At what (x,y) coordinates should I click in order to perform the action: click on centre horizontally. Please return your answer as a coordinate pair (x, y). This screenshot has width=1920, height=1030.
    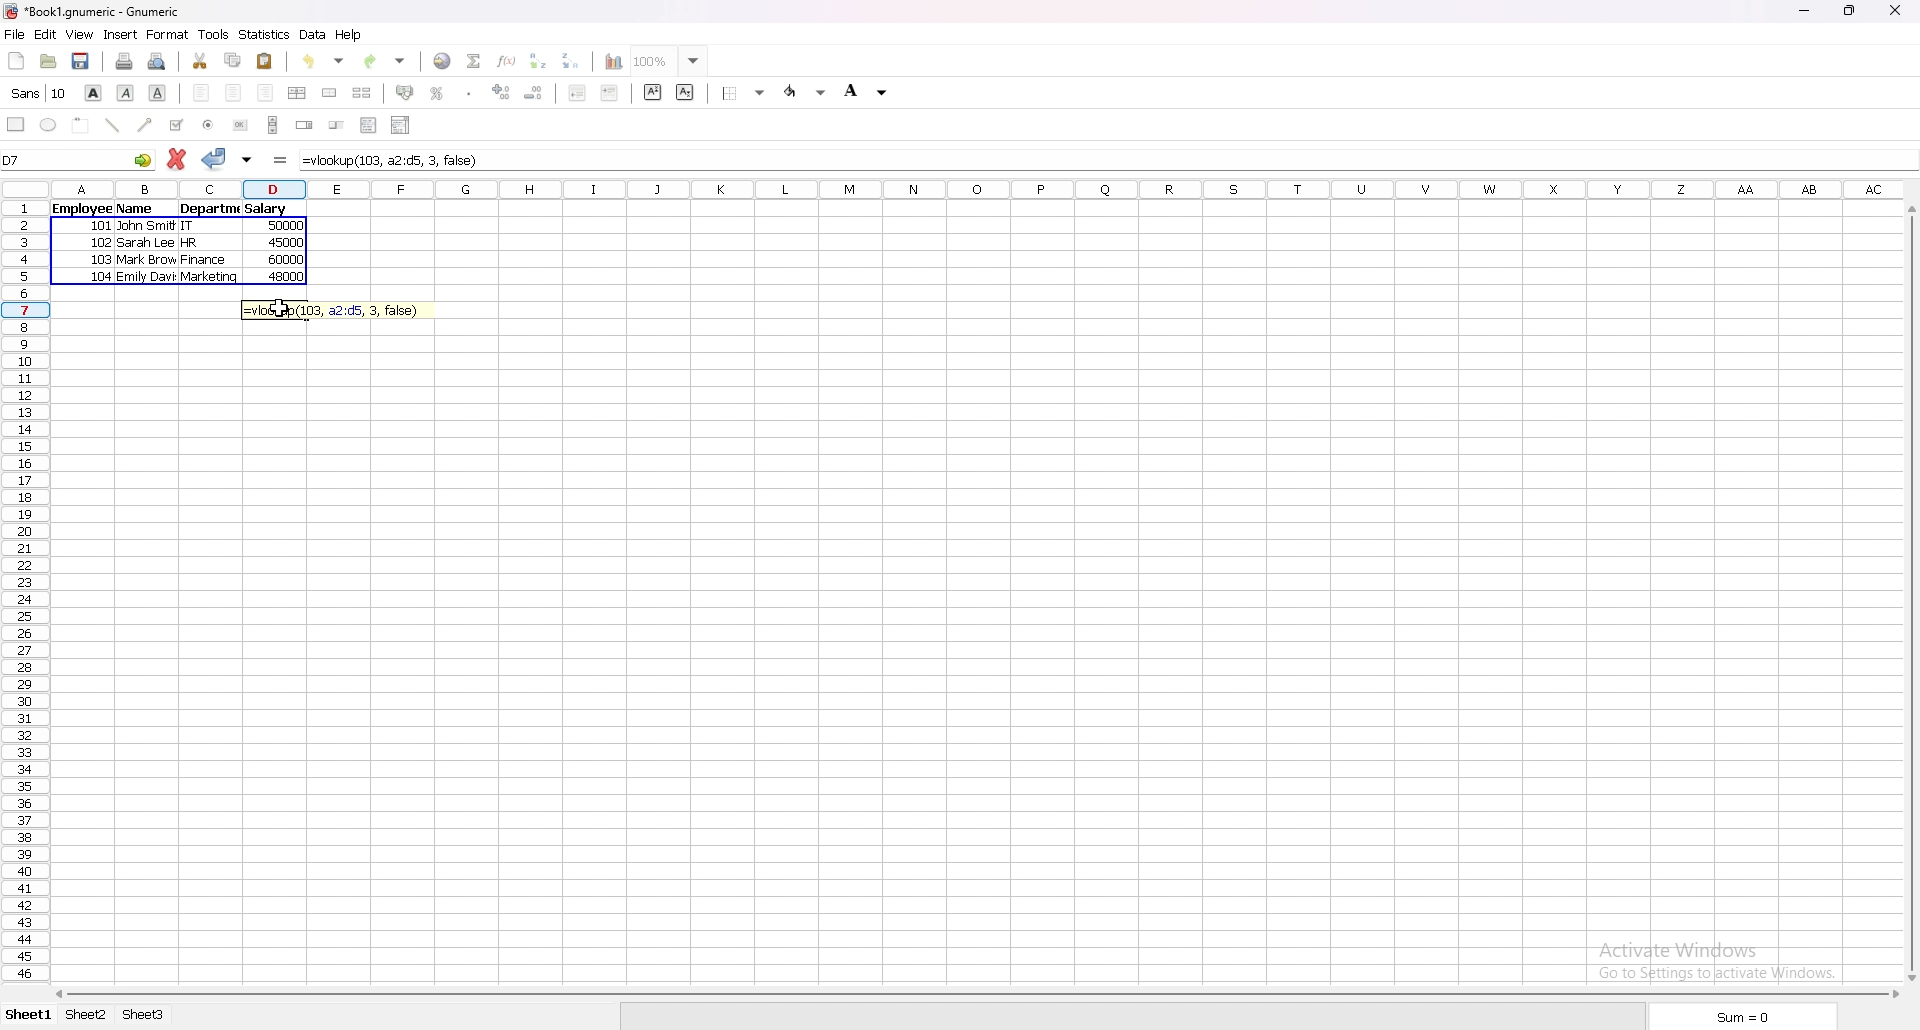
    Looking at the image, I should click on (298, 93).